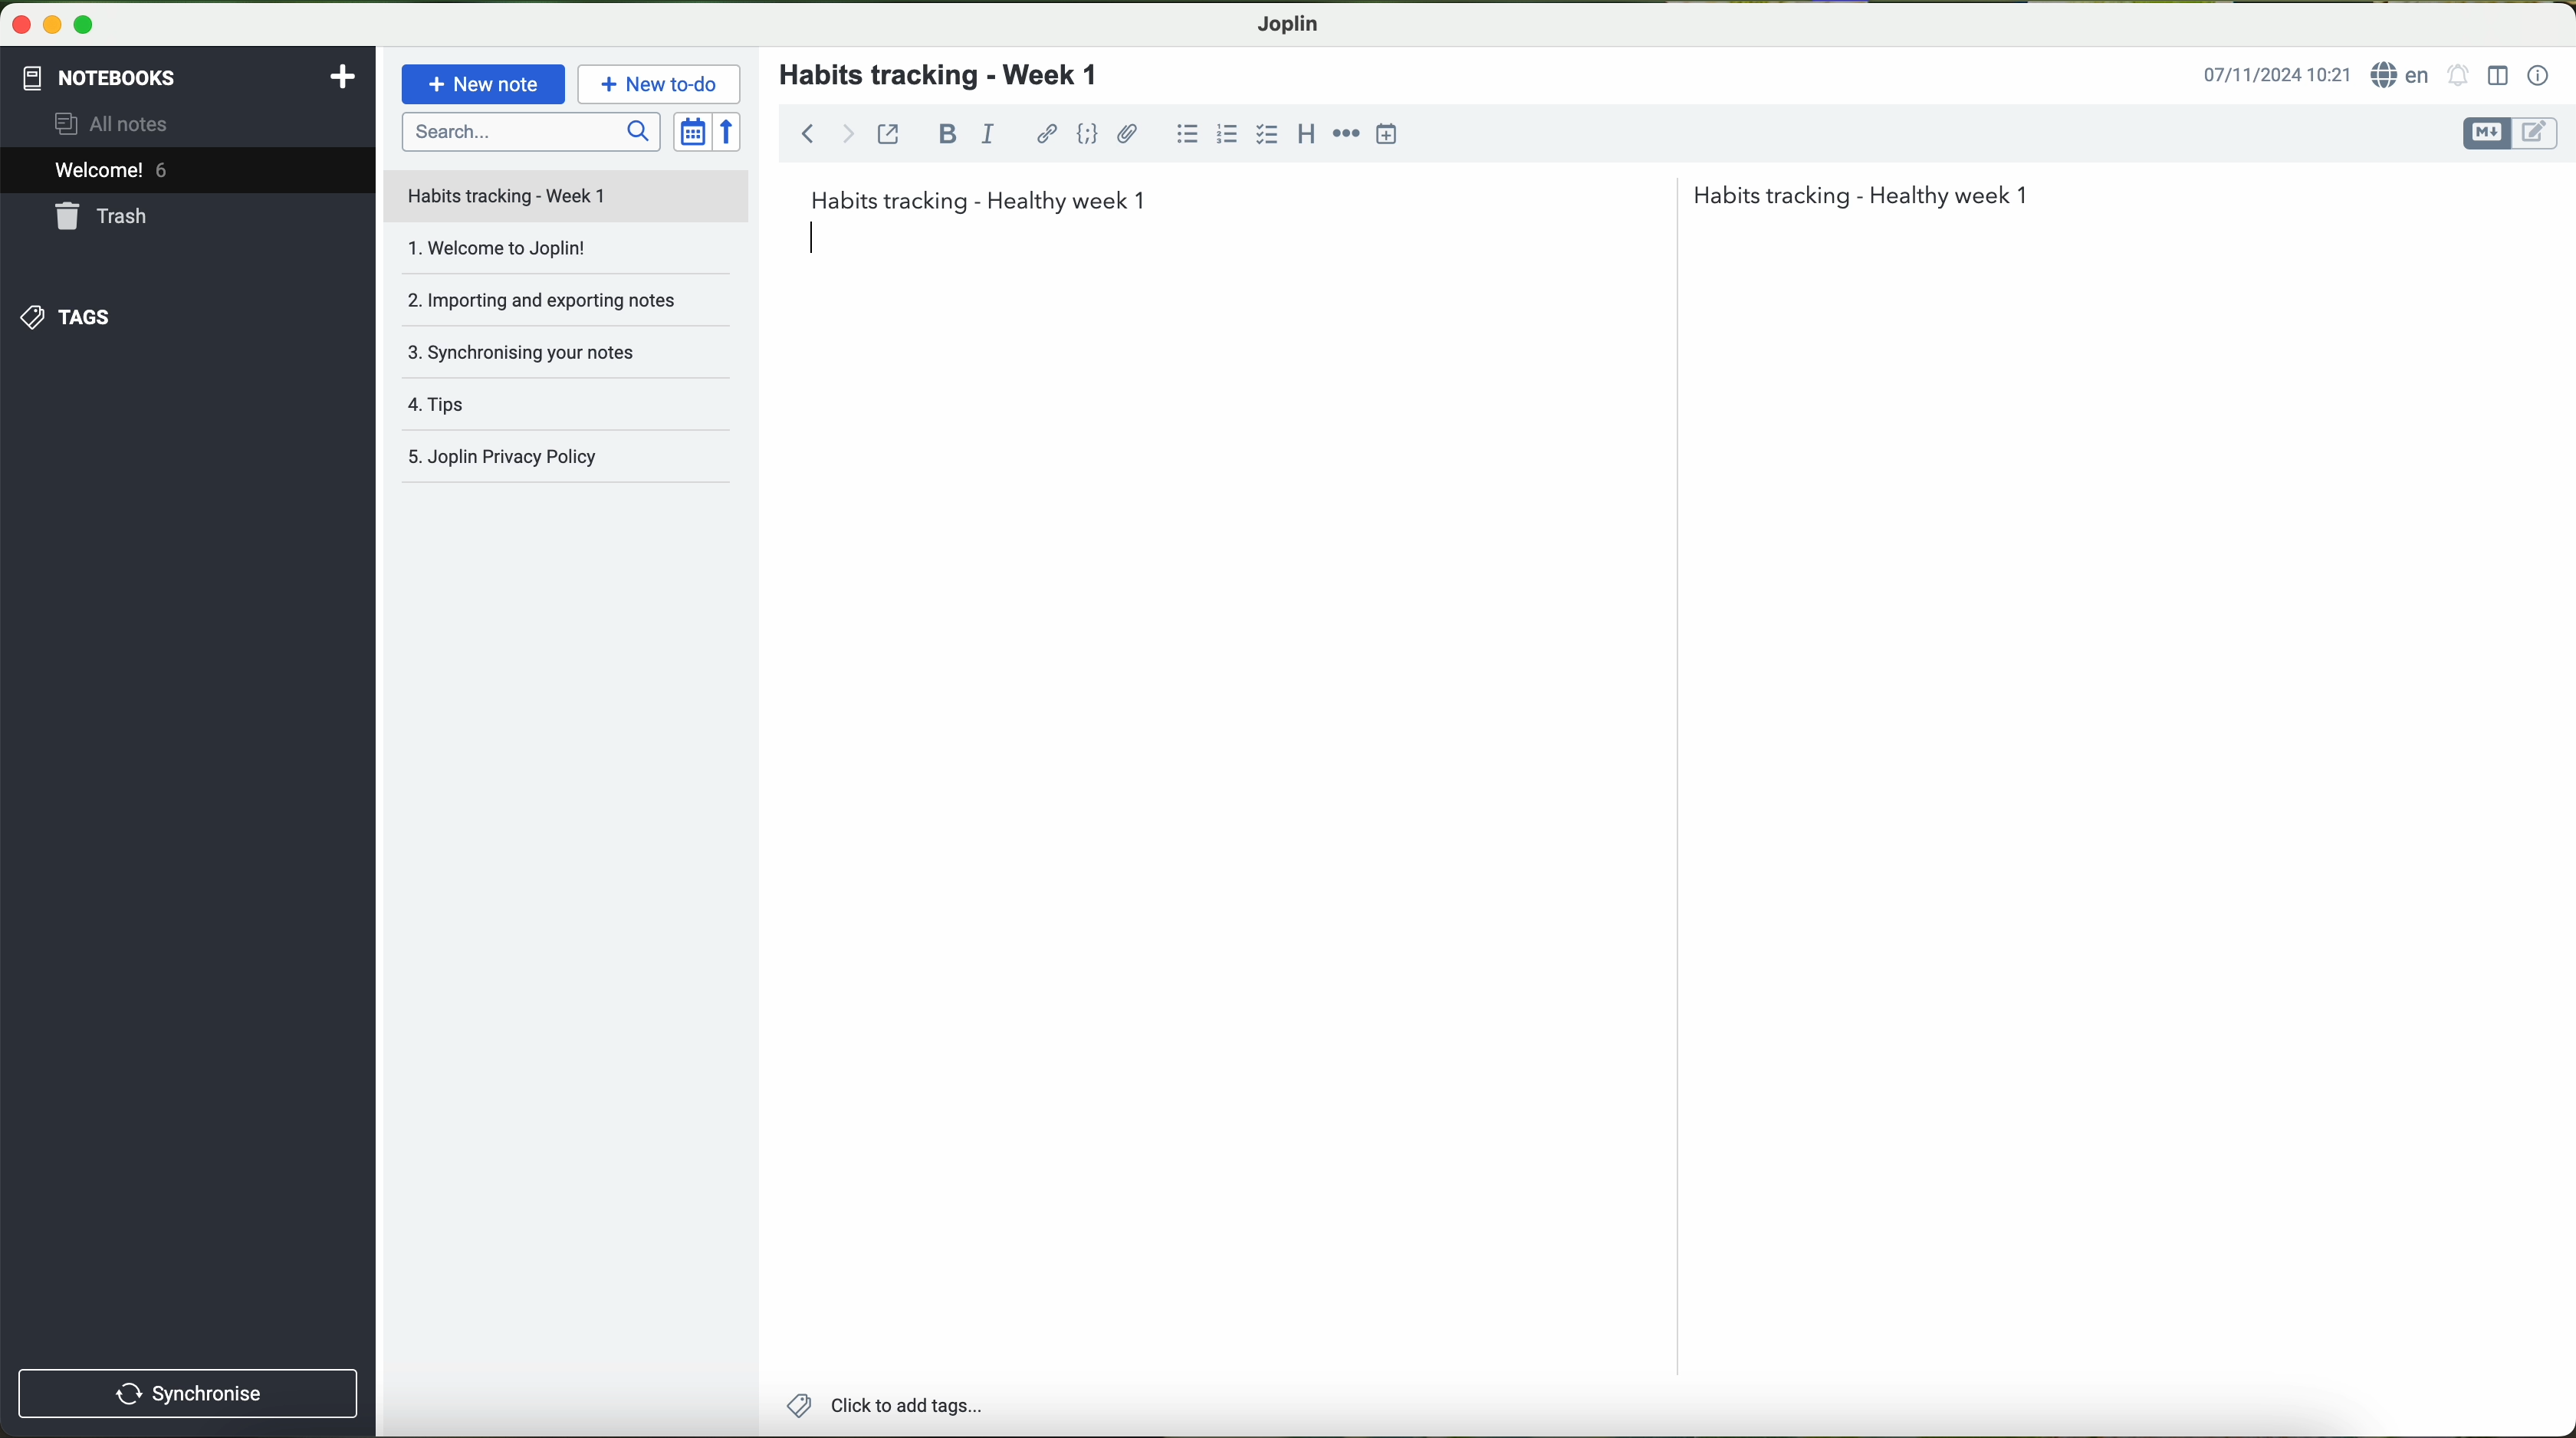 The height and width of the screenshot is (1438, 2576). I want to click on forward, so click(848, 133).